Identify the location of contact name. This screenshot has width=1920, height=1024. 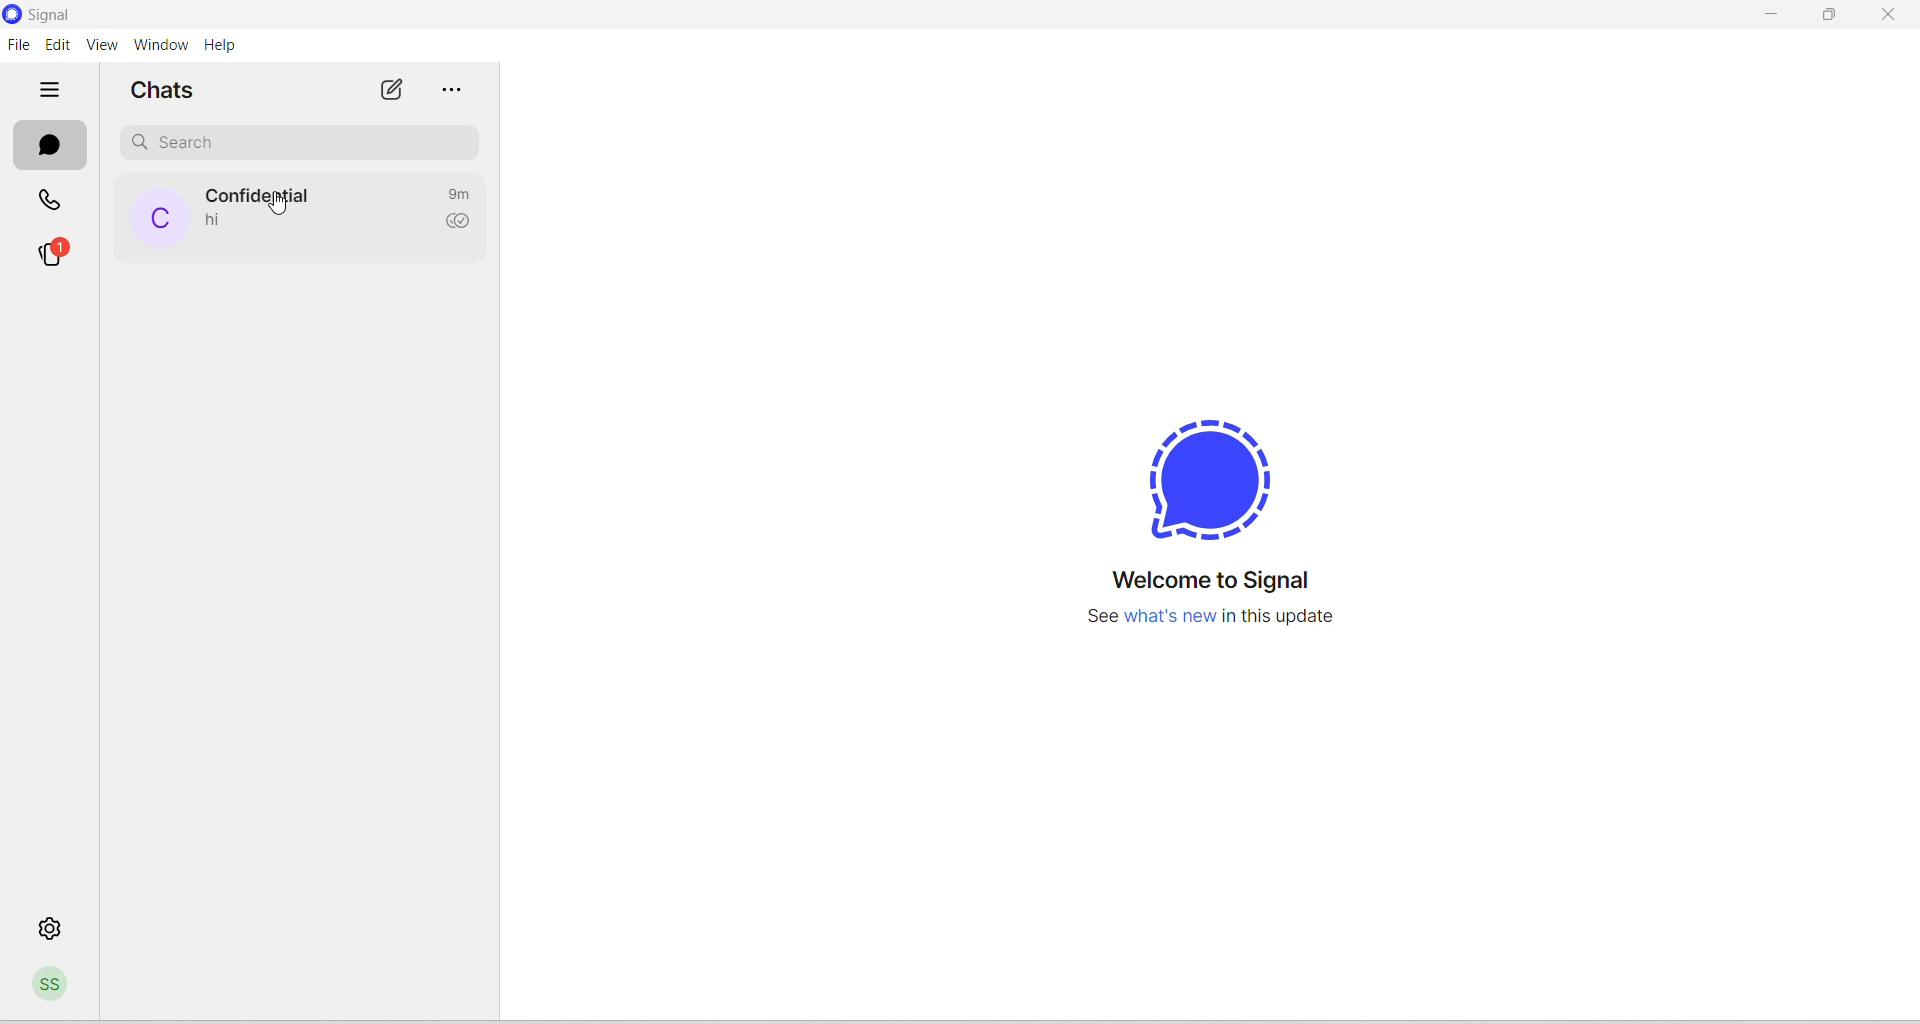
(265, 195).